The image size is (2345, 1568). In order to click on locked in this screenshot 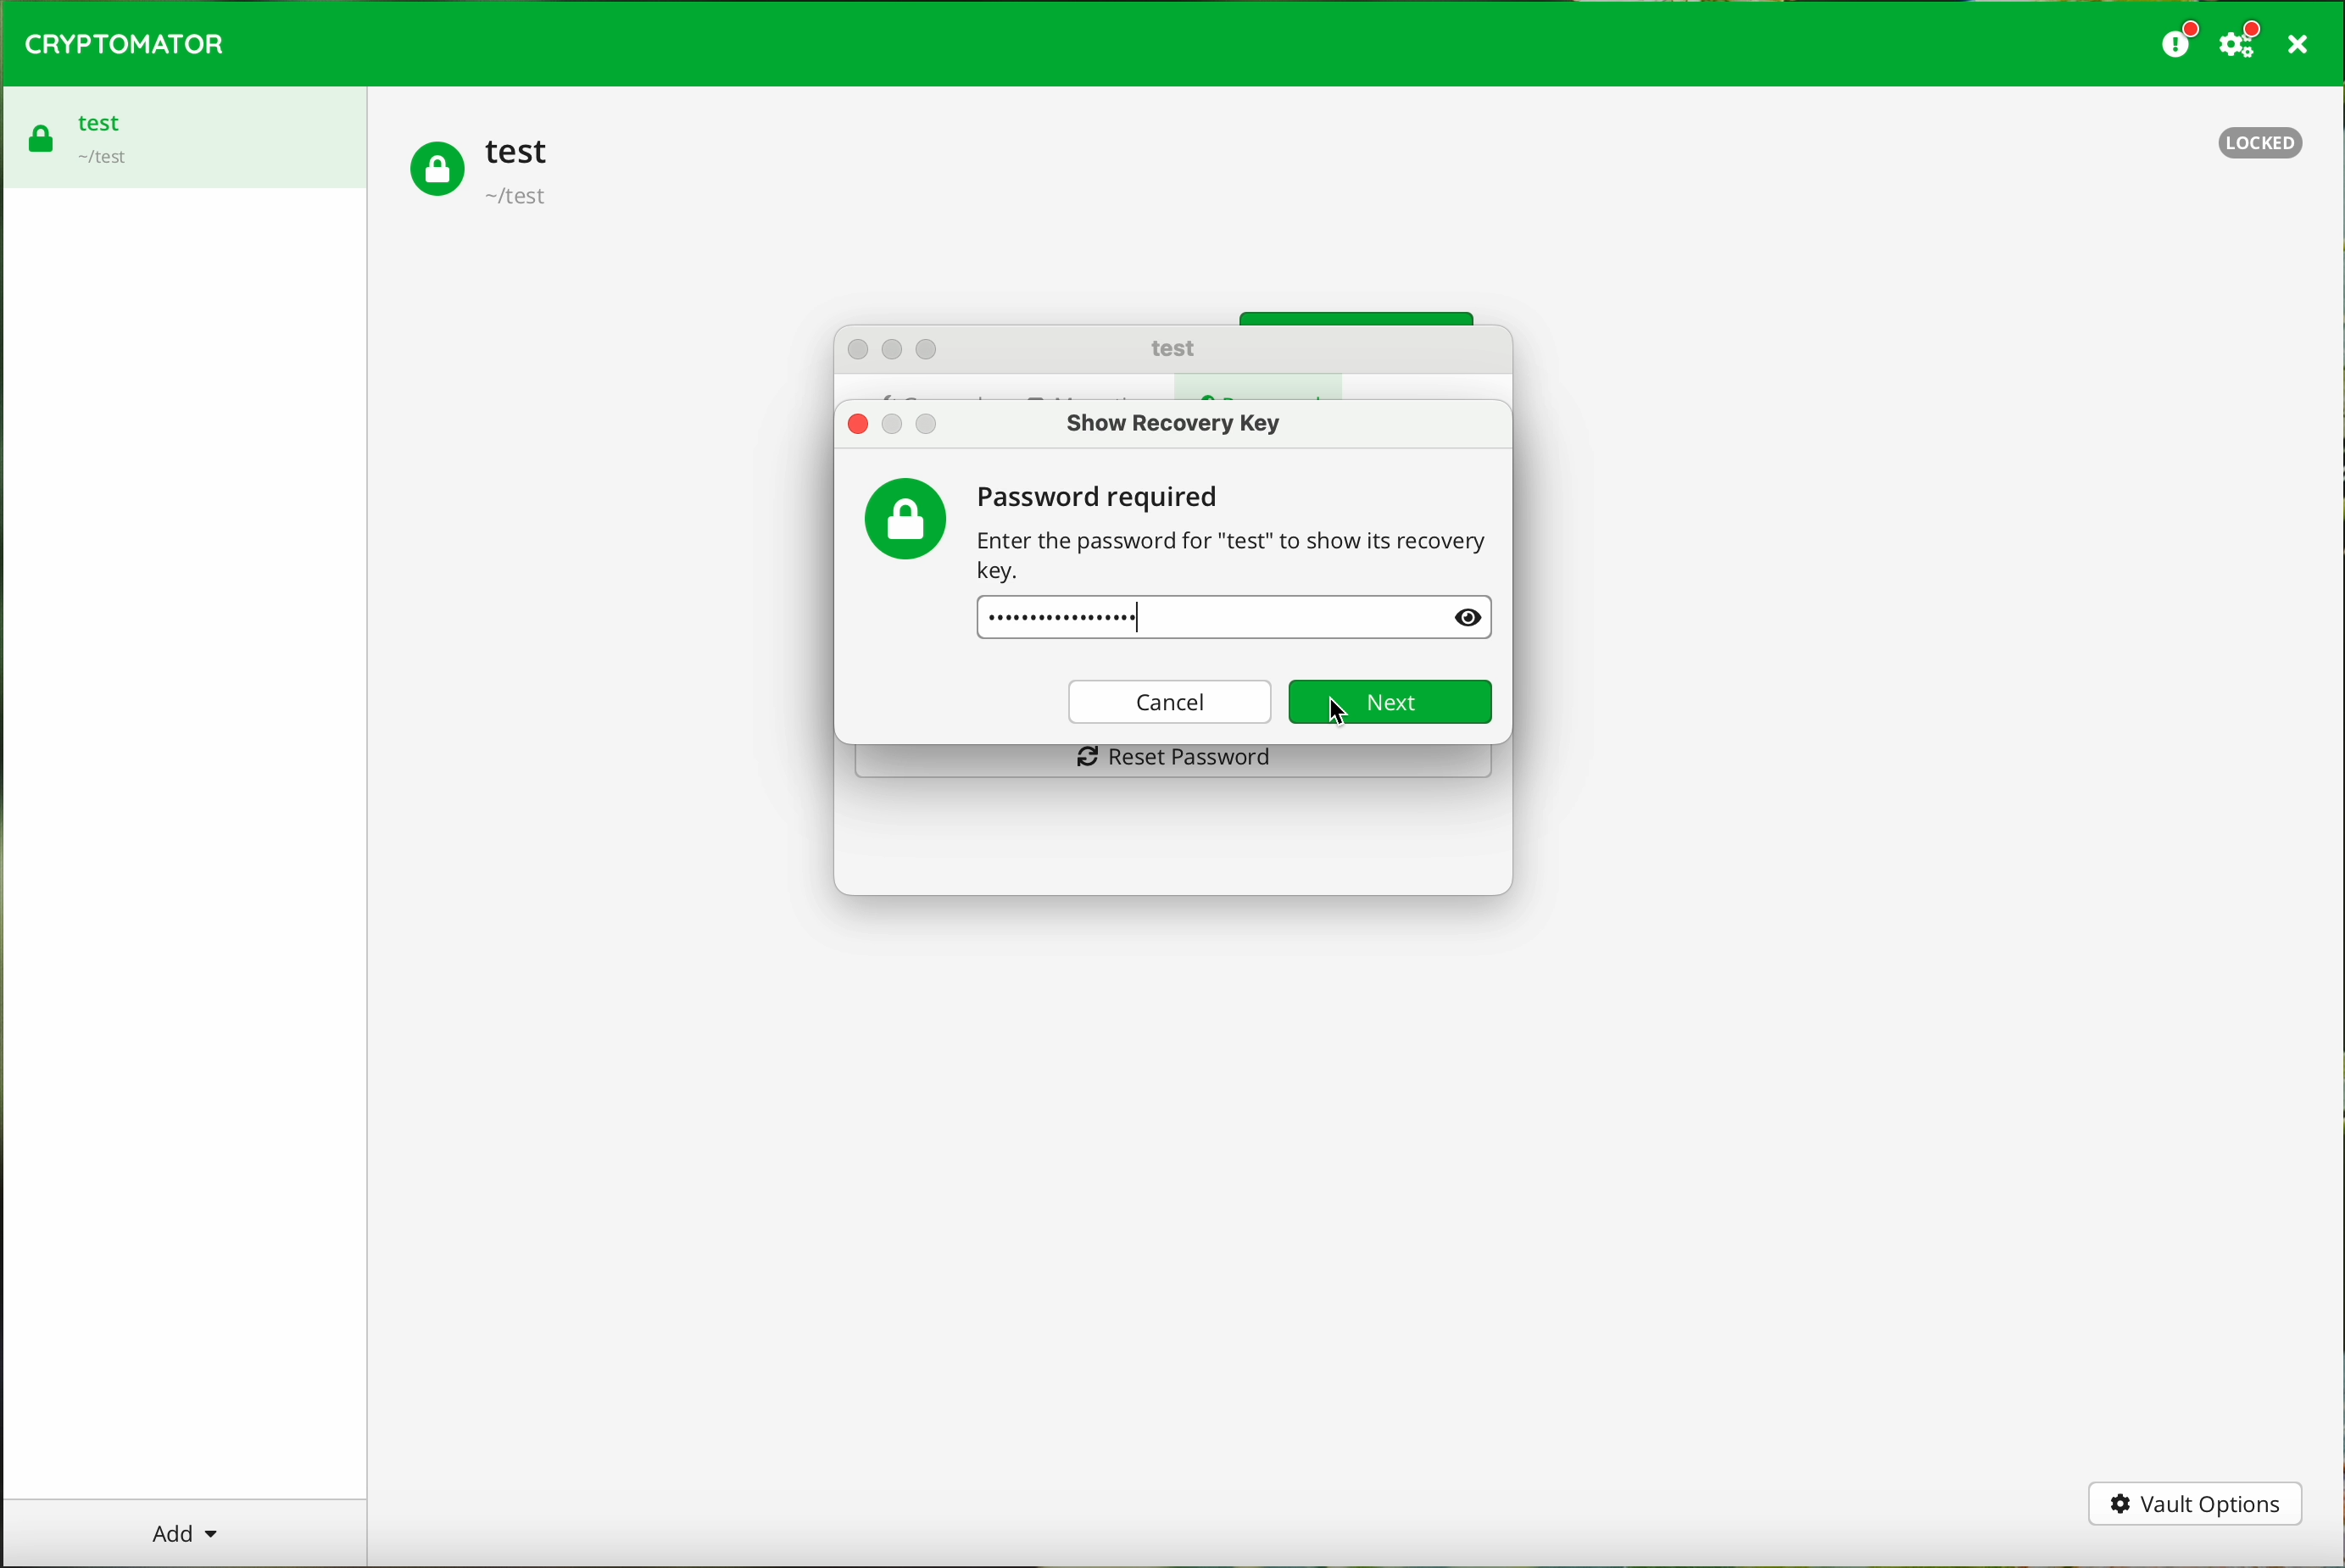, I will do `click(2267, 146)`.